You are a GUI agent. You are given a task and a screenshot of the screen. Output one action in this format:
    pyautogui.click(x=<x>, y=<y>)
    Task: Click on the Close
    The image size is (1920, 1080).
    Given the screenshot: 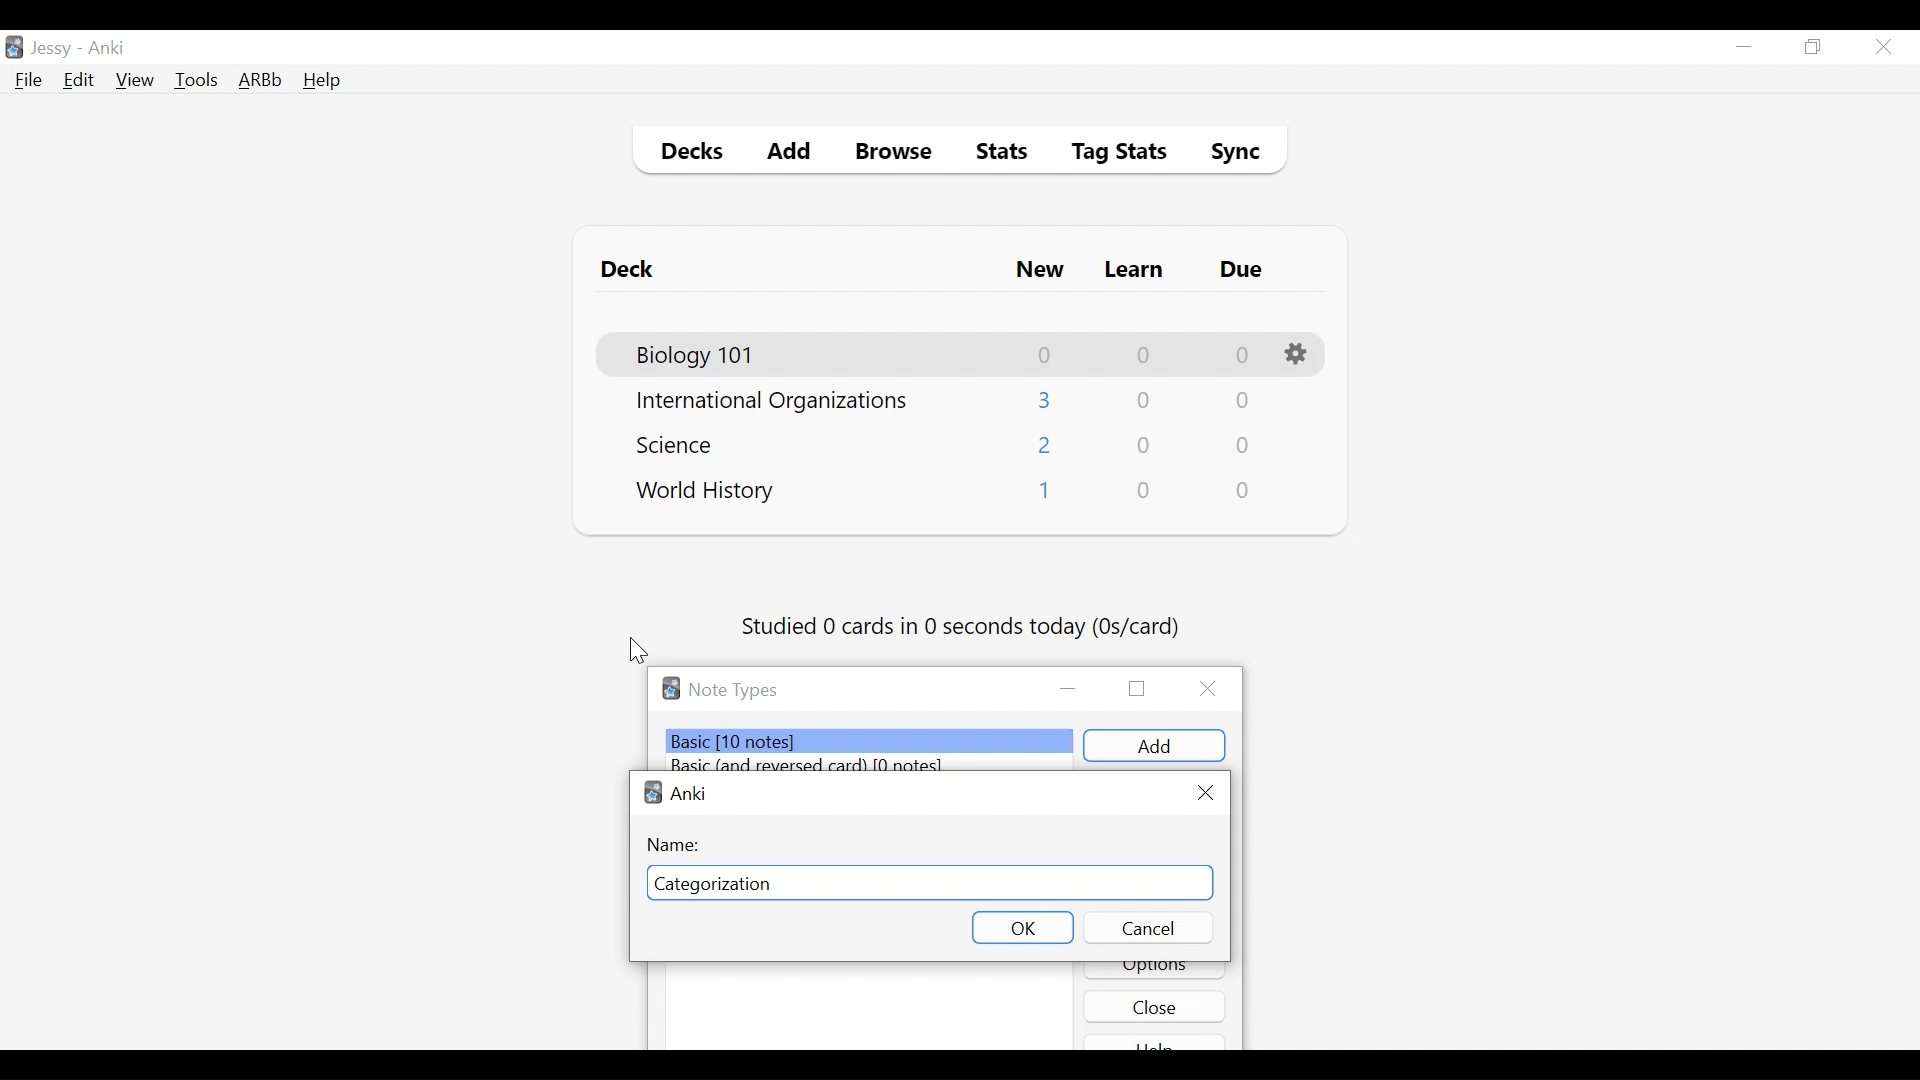 What is the action you would take?
    pyautogui.click(x=1883, y=47)
    